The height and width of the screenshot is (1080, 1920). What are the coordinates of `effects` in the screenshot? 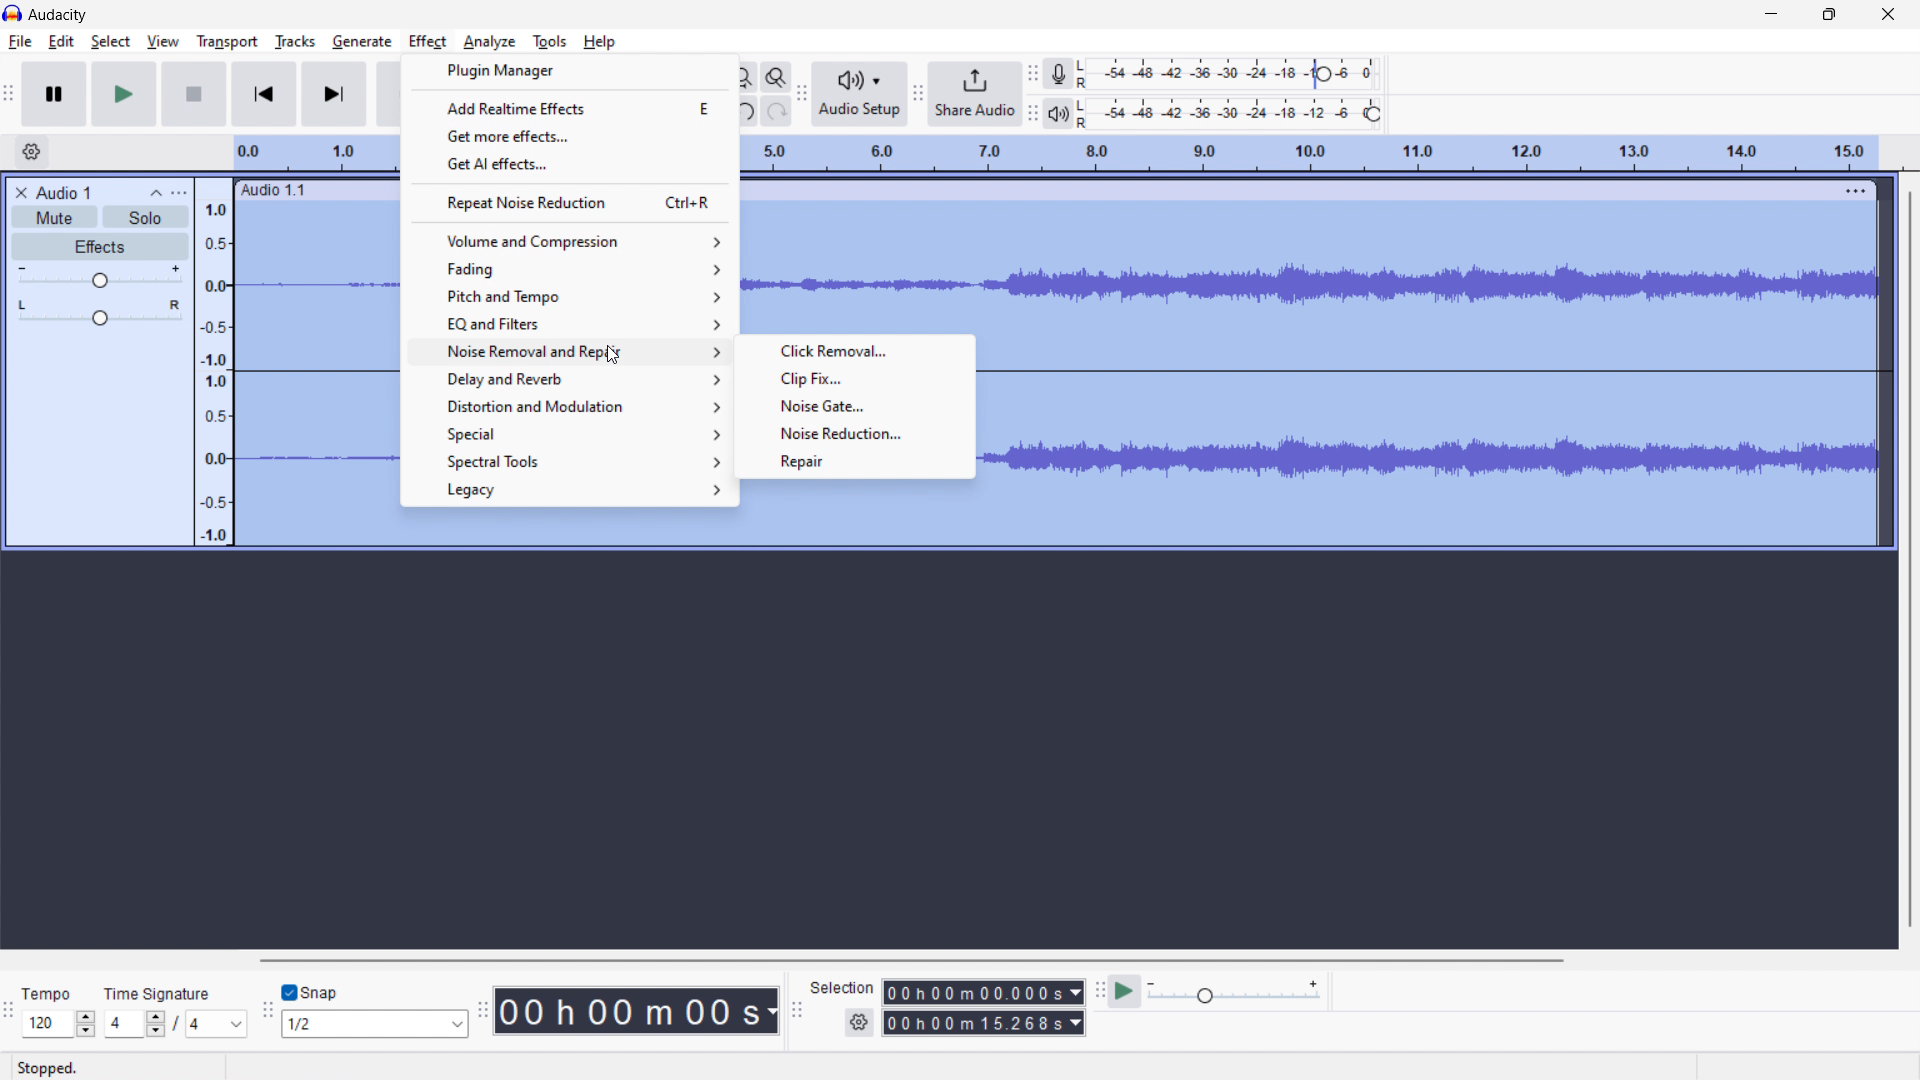 It's located at (101, 246).